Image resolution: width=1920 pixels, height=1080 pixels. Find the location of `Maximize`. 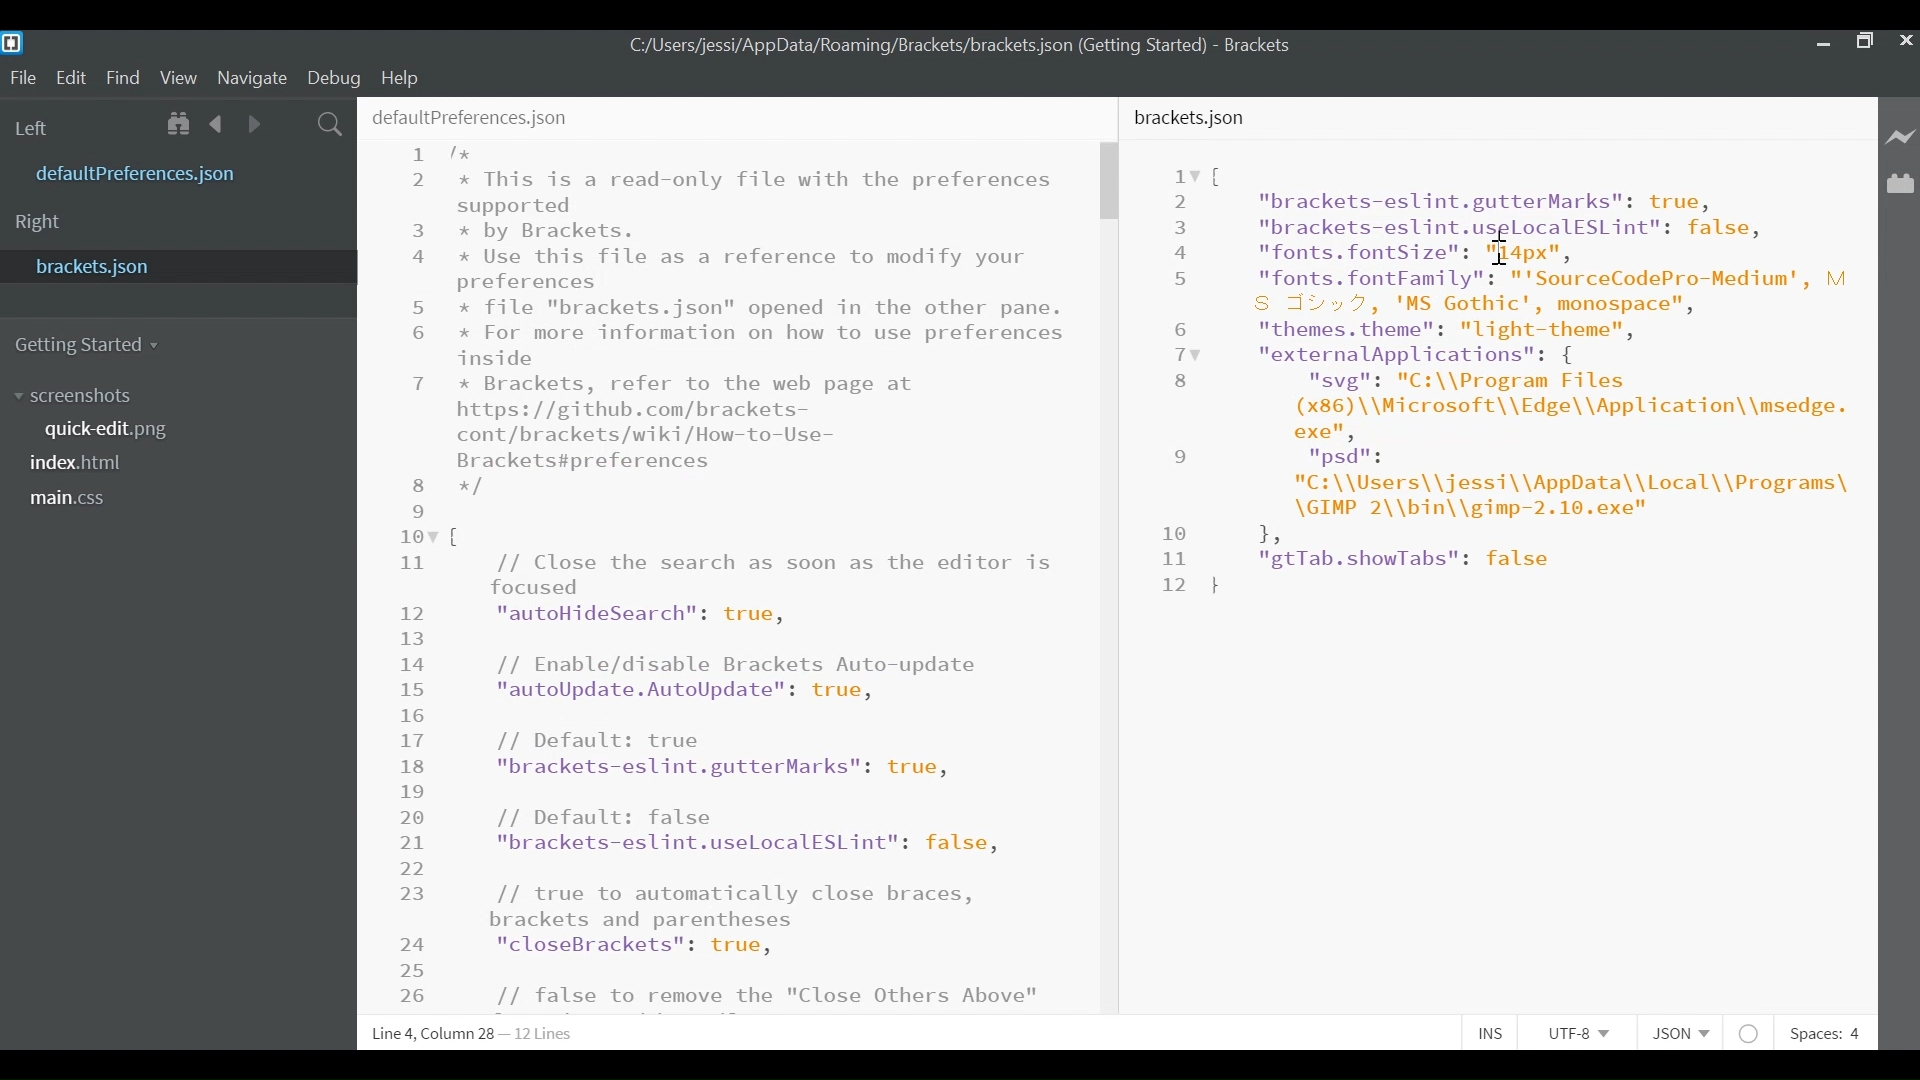

Maximize is located at coordinates (1864, 44).